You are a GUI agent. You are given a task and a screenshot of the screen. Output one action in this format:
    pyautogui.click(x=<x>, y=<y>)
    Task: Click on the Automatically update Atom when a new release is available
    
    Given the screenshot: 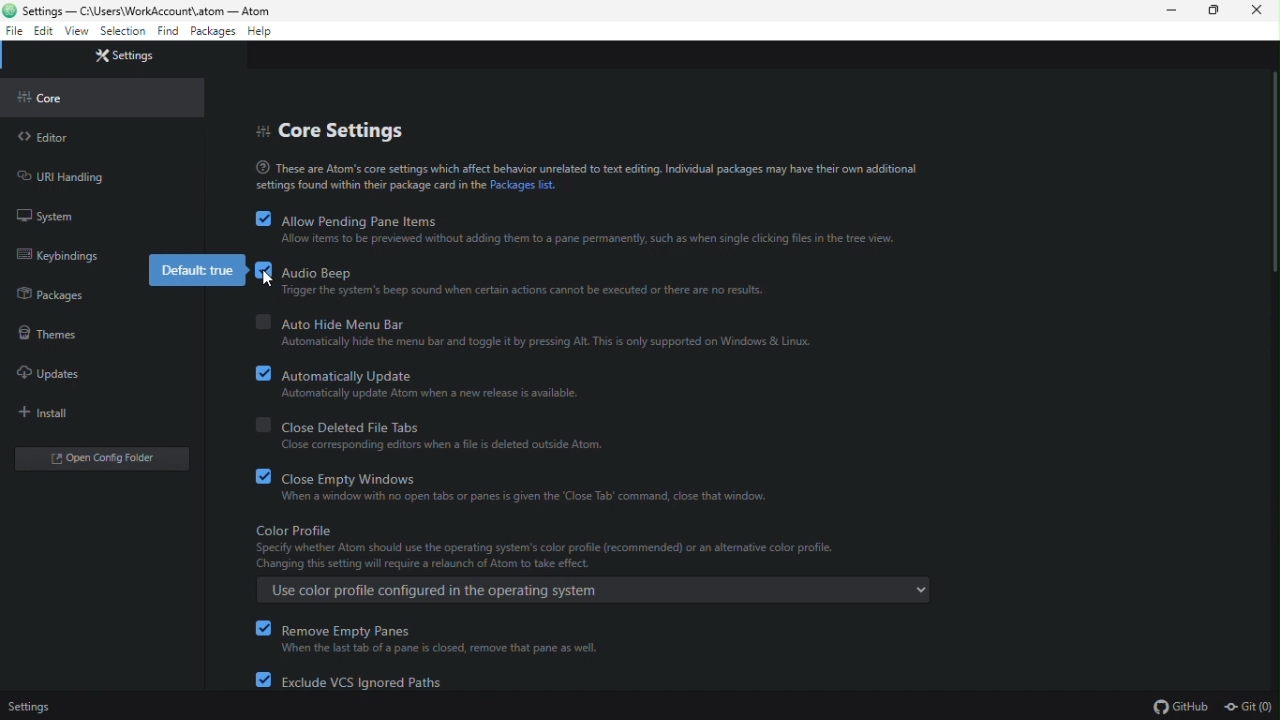 What is the action you would take?
    pyautogui.click(x=431, y=395)
    